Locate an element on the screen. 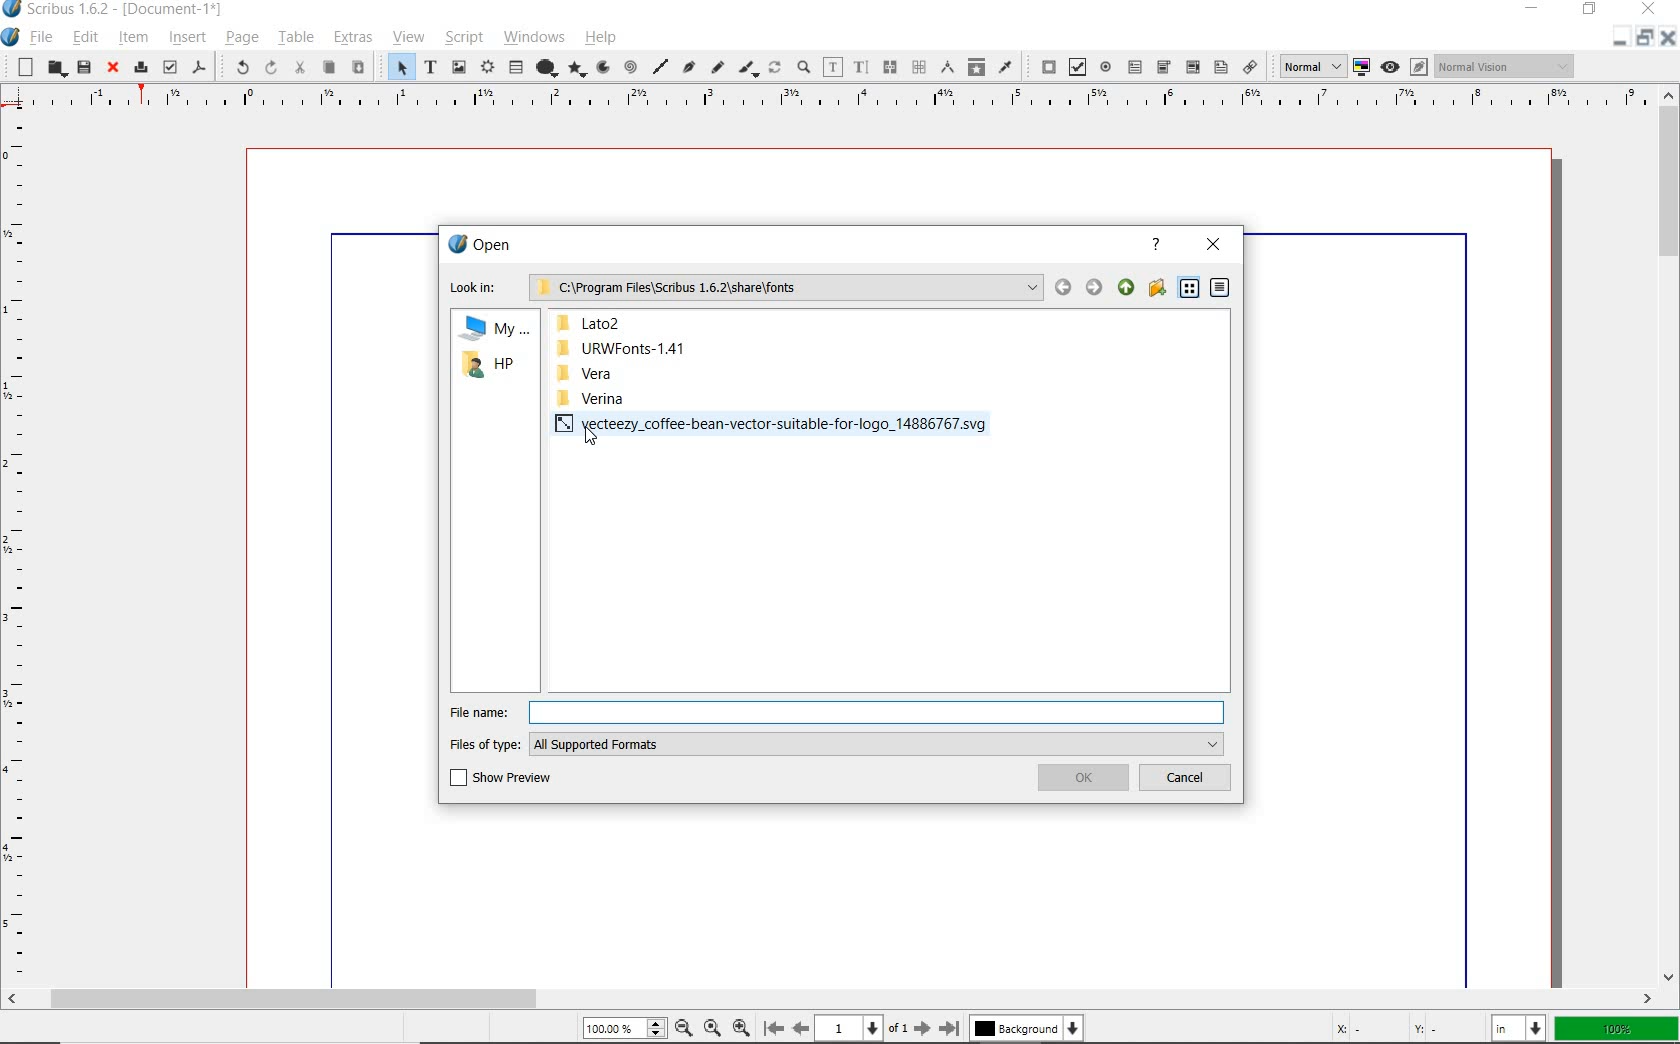 This screenshot has height=1044, width=1680. item is located at coordinates (133, 39).